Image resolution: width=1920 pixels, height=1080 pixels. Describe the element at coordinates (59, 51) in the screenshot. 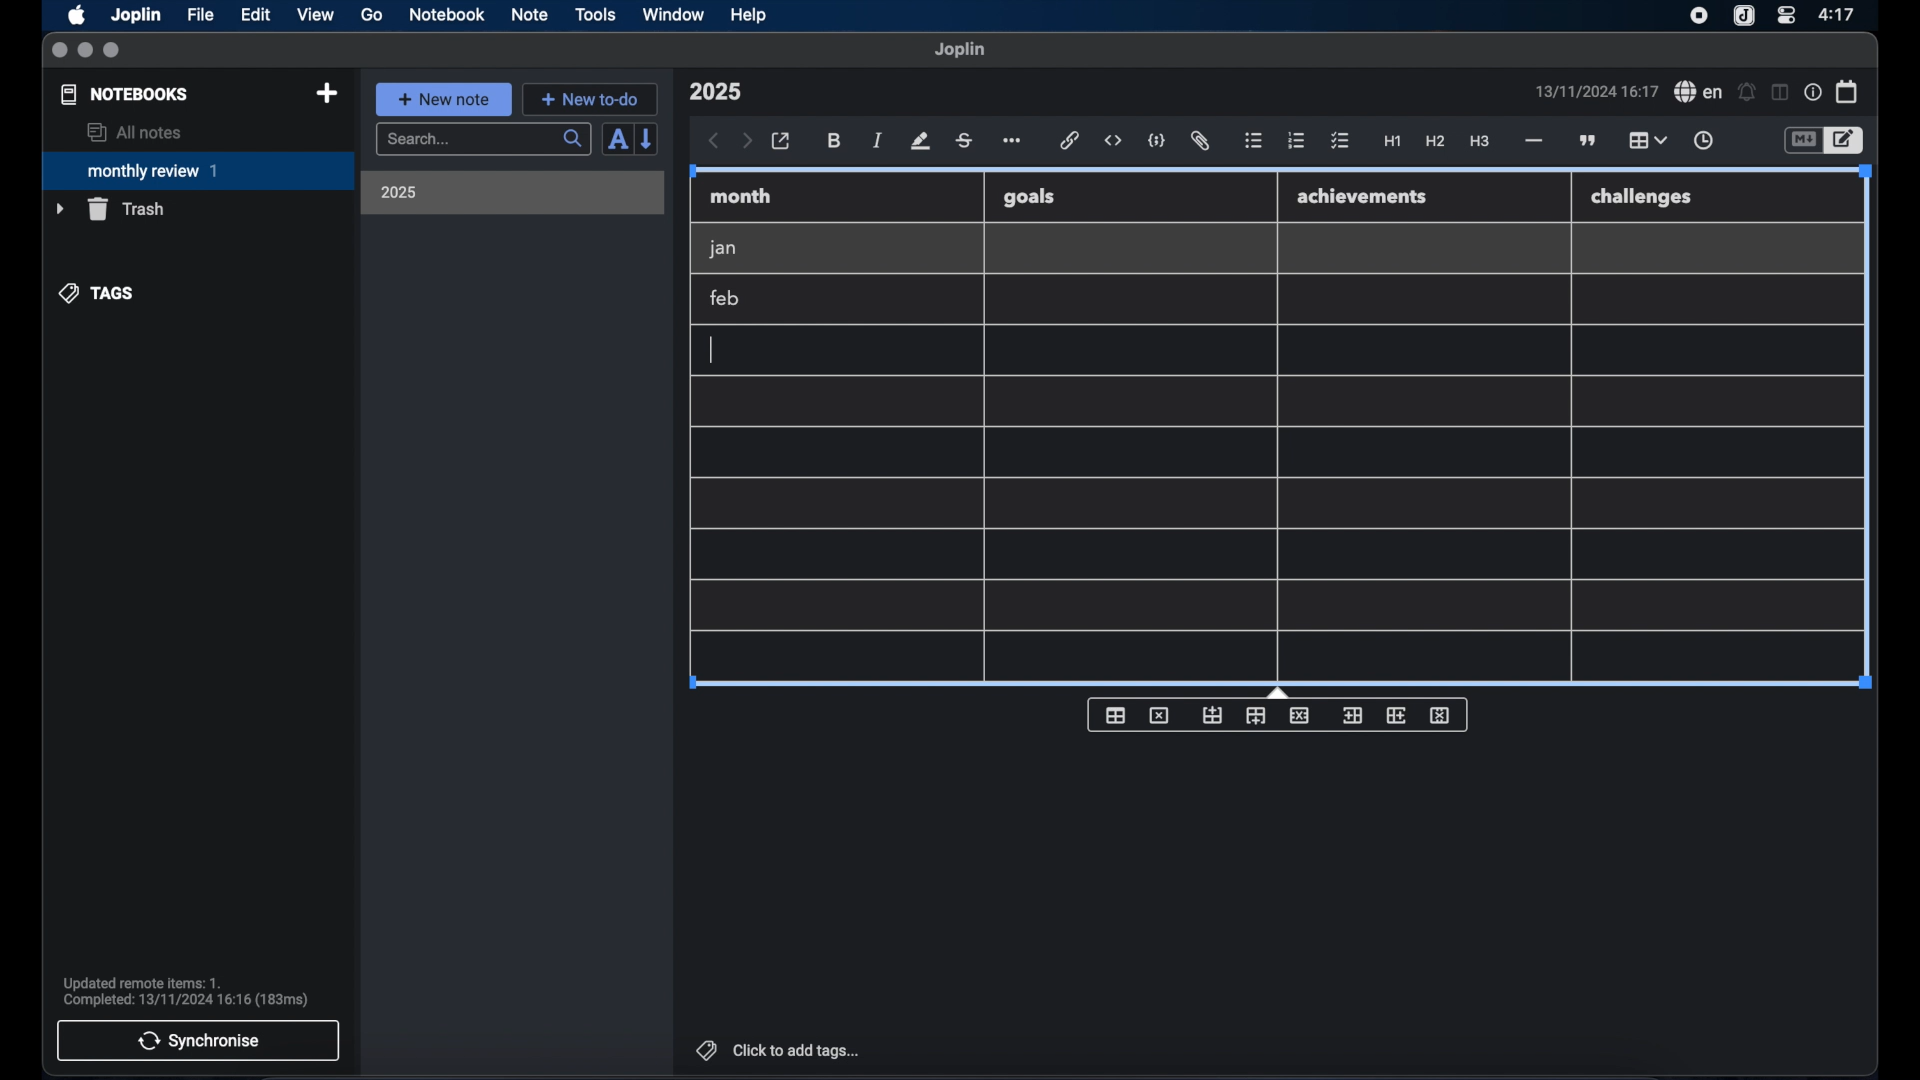

I see `close` at that location.